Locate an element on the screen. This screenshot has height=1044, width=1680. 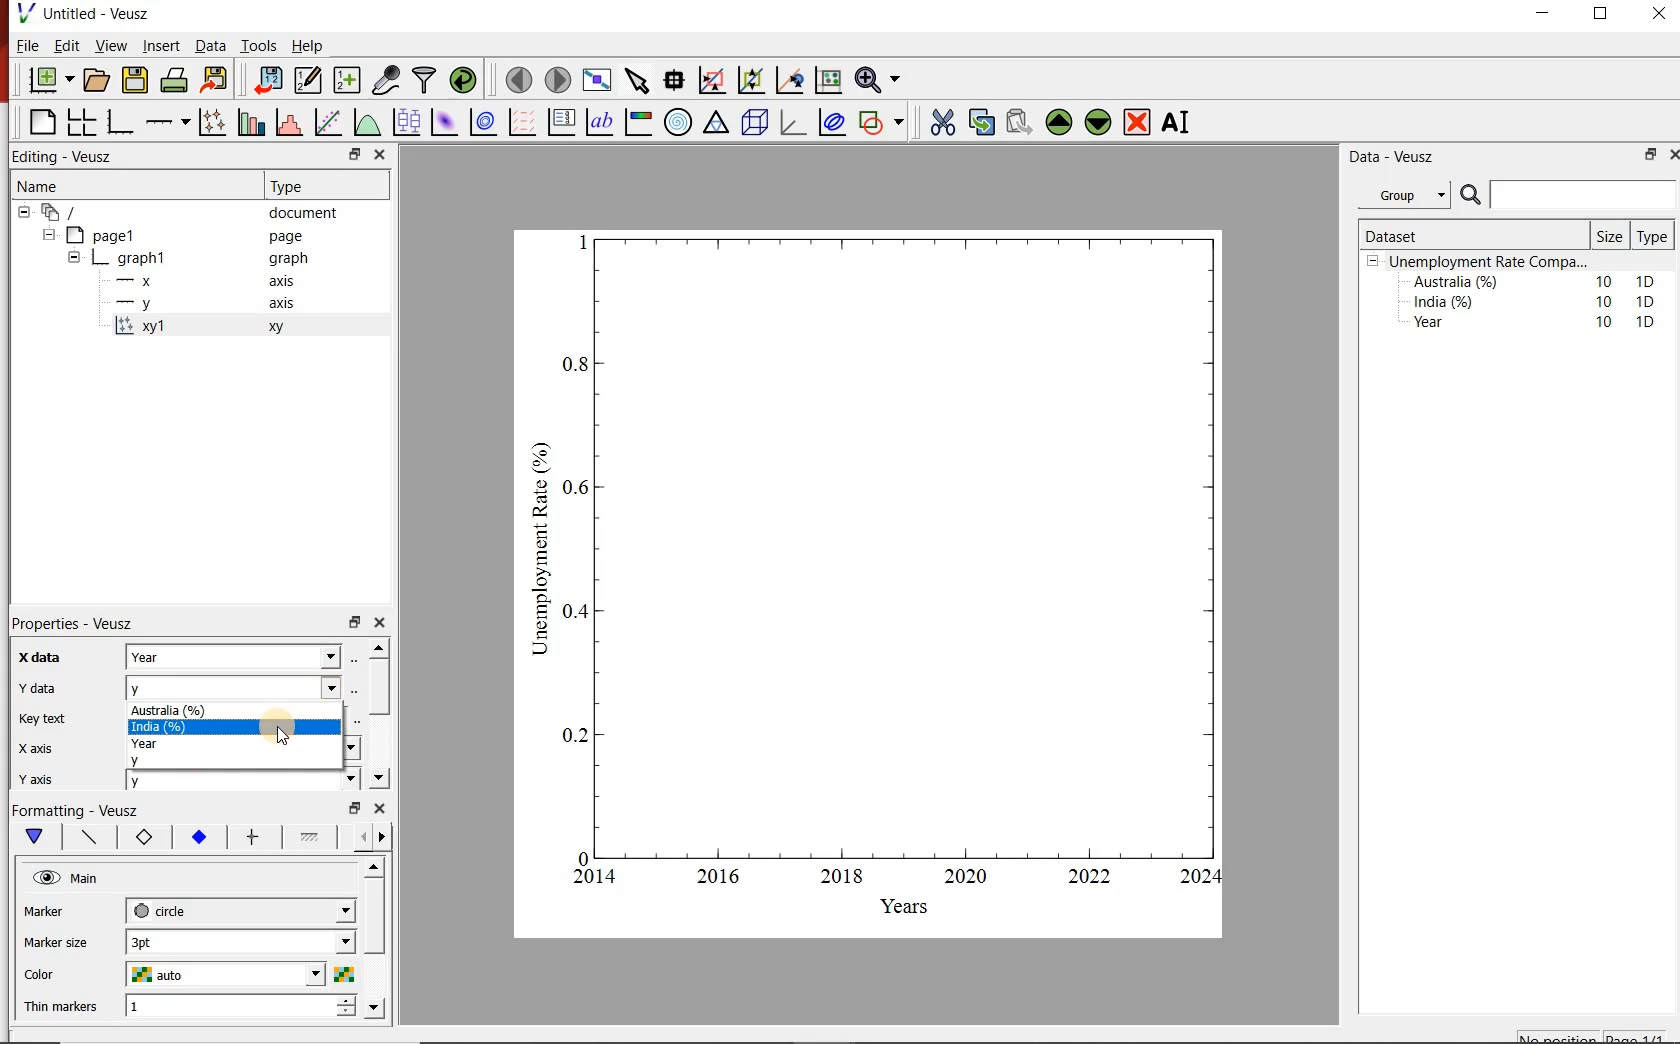
copy the widgets is located at coordinates (980, 122).